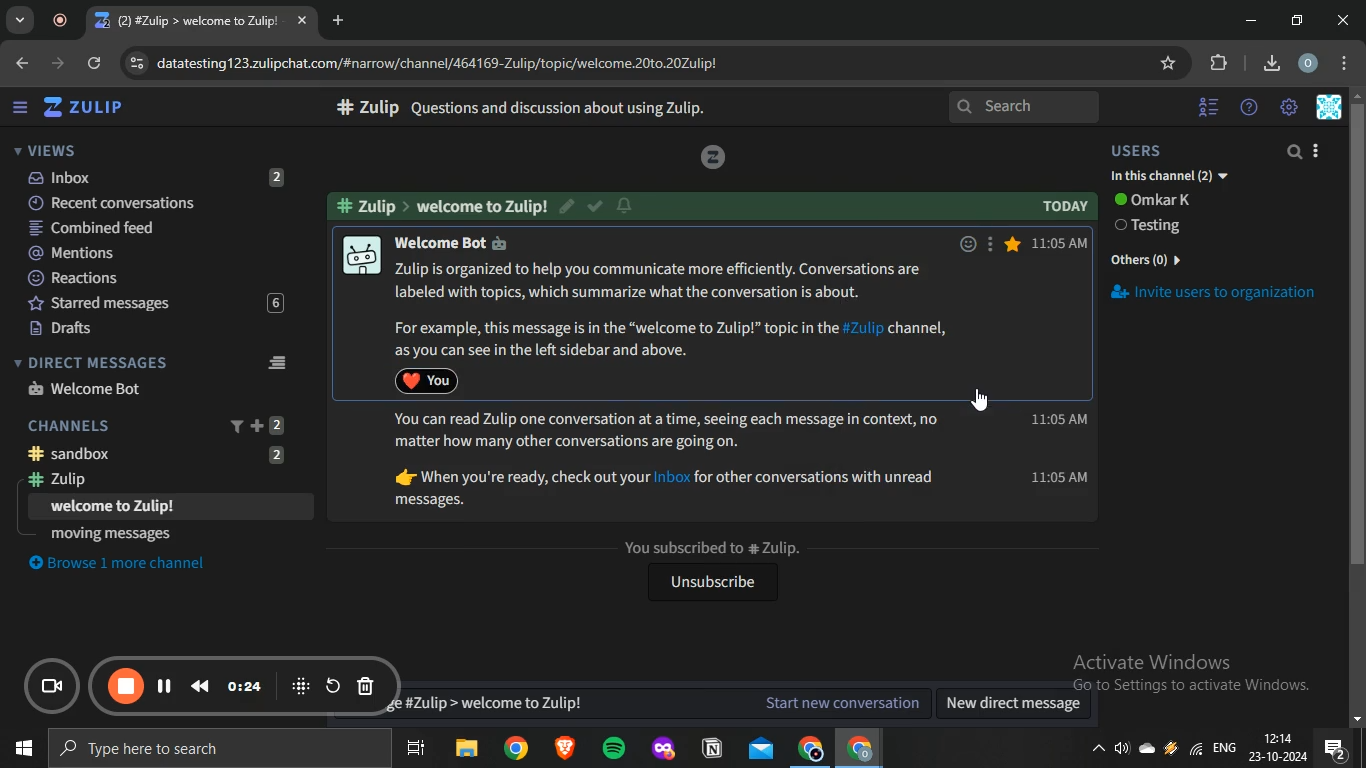  What do you see at coordinates (154, 279) in the screenshot?
I see `reactions` at bounding box center [154, 279].